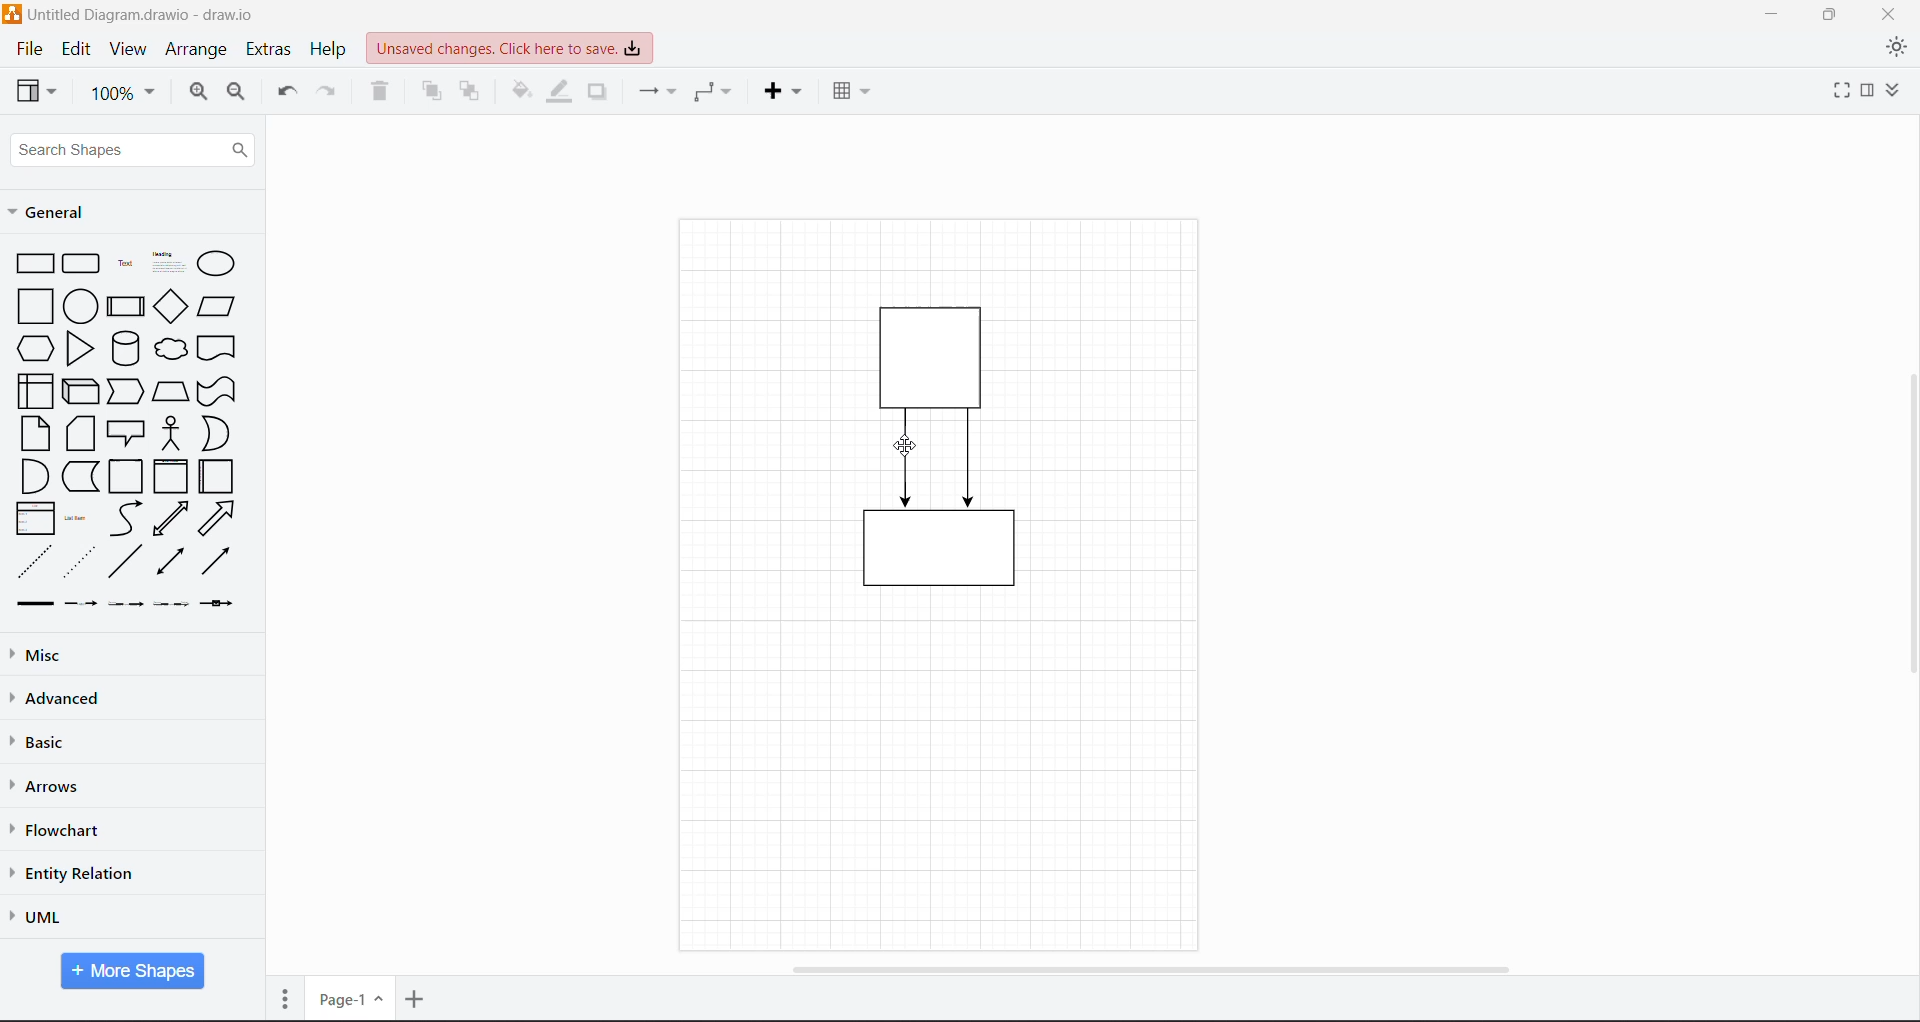 The height and width of the screenshot is (1022, 1920). What do you see at coordinates (561, 91) in the screenshot?
I see `Line Color` at bounding box center [561, 91].